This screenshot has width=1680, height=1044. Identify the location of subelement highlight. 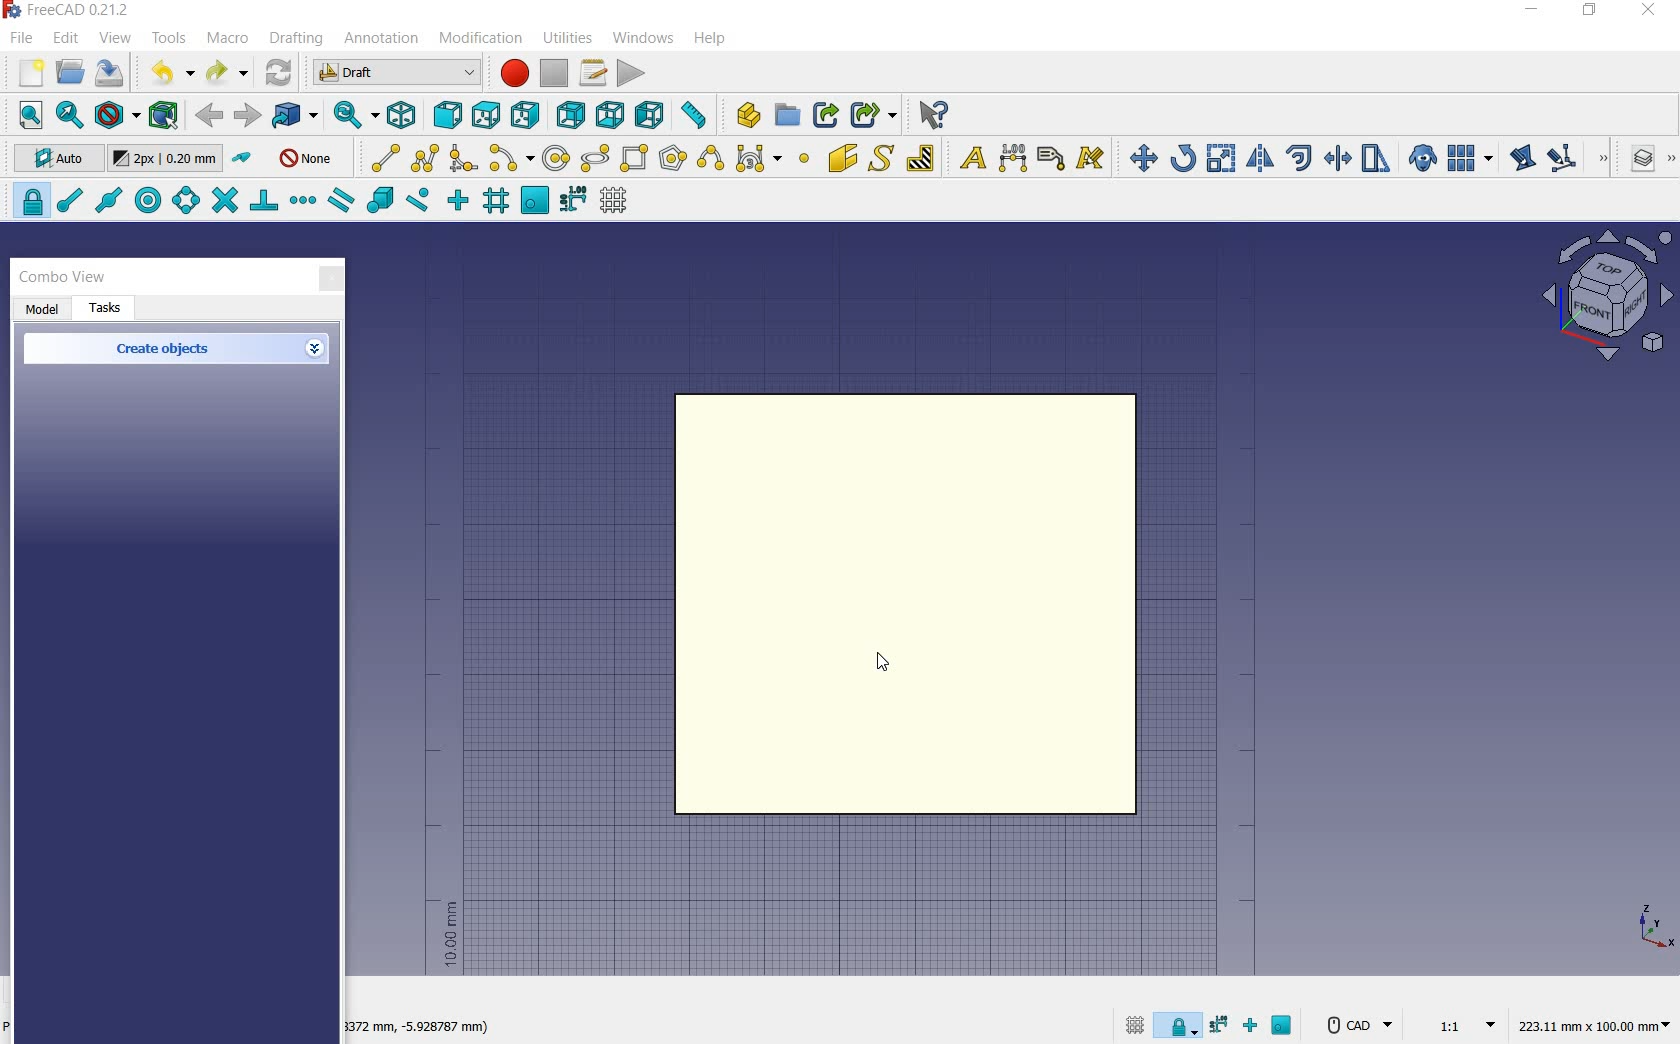
(1576, 158).